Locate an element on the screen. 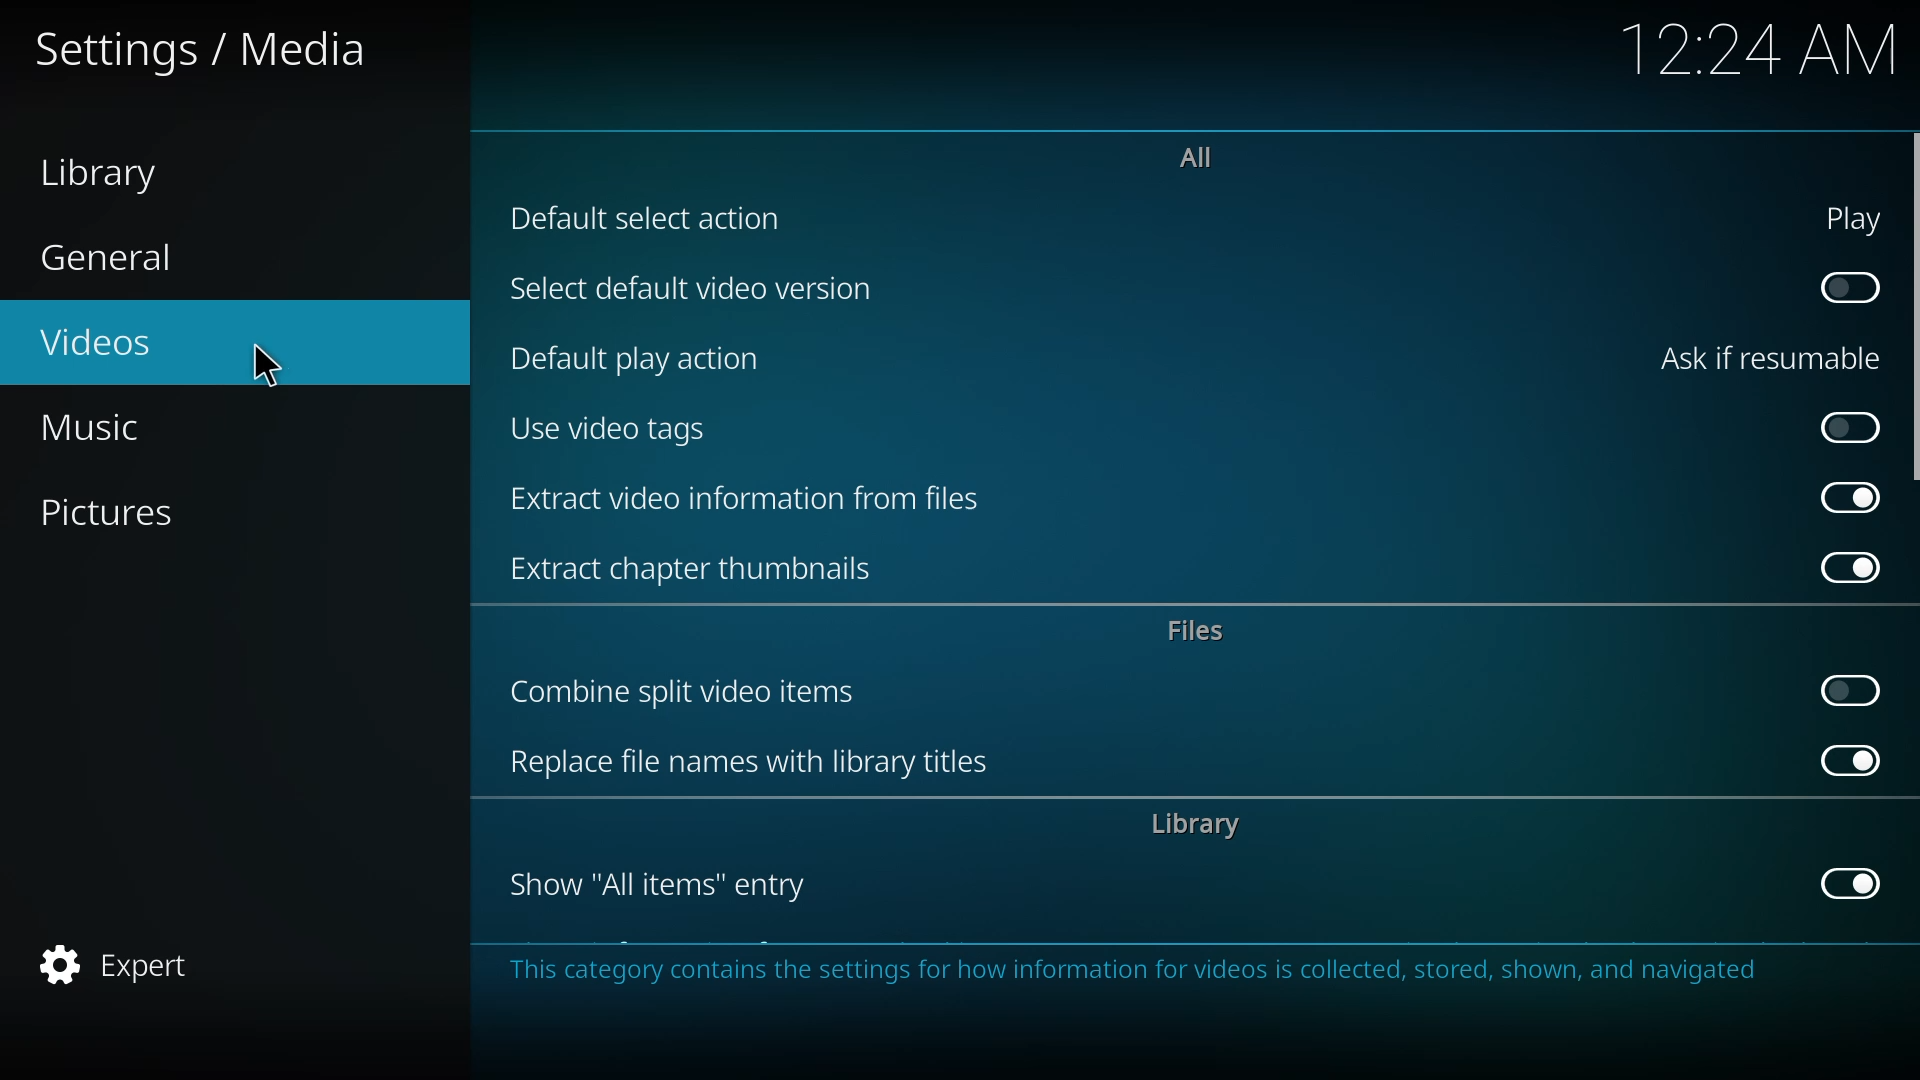 The width and height of the screenshot is (1920, 1080). files is located at coordinates (1200, 631).